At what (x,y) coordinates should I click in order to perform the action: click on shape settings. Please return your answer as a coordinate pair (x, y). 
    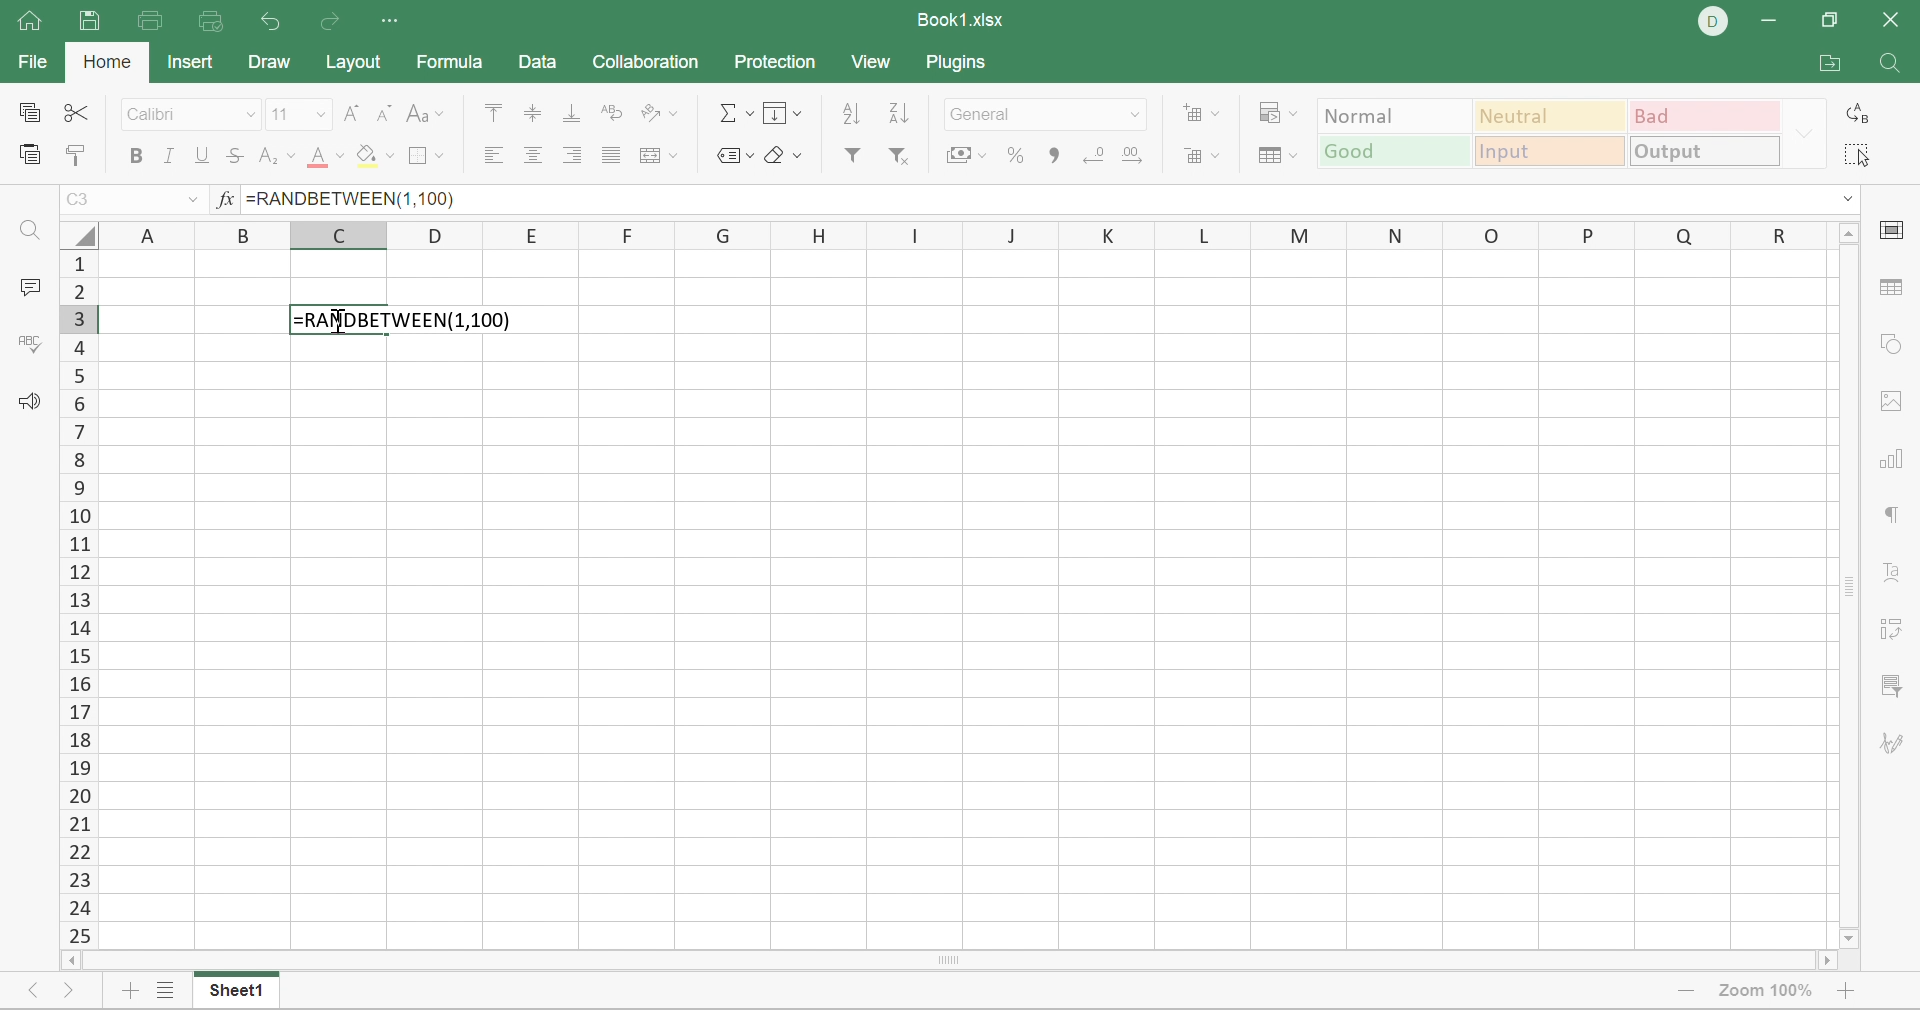
    Looking at the image, I should click on (1894, 346).